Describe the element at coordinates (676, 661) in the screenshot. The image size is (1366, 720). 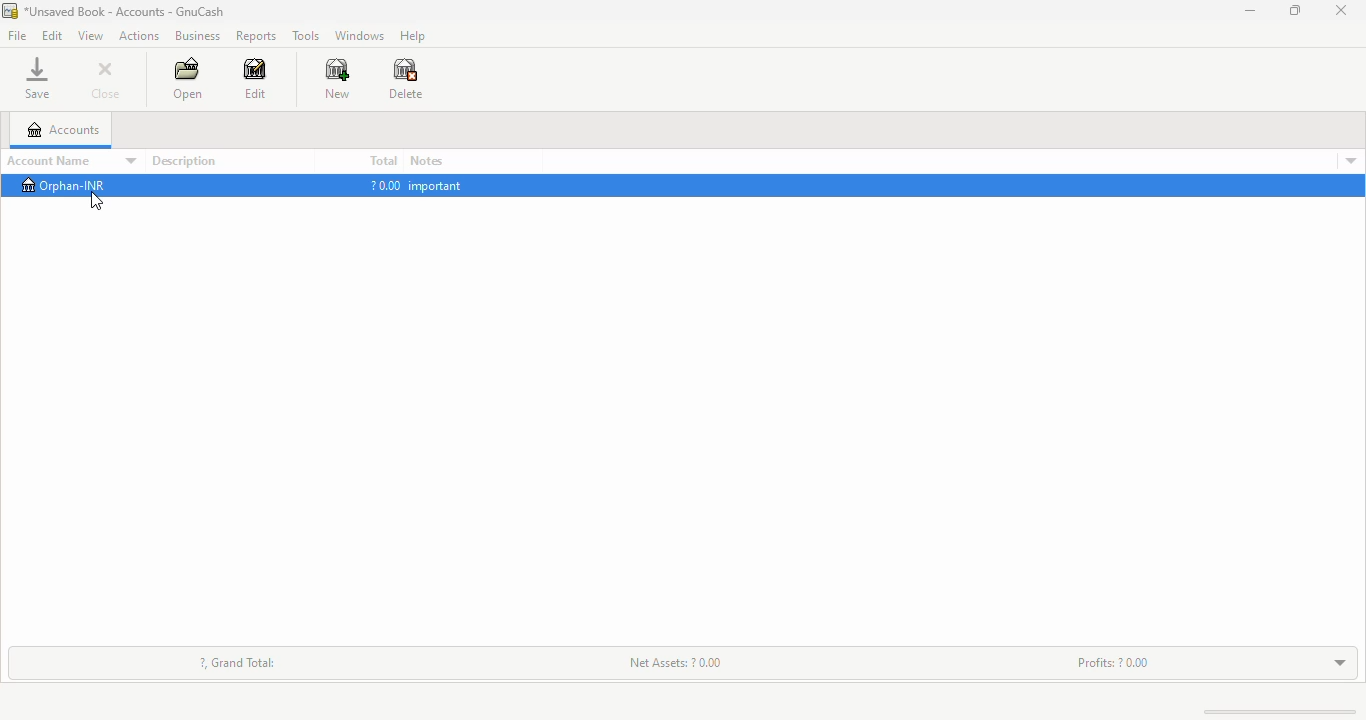
I see `net assets: ? 0.00` at that location.